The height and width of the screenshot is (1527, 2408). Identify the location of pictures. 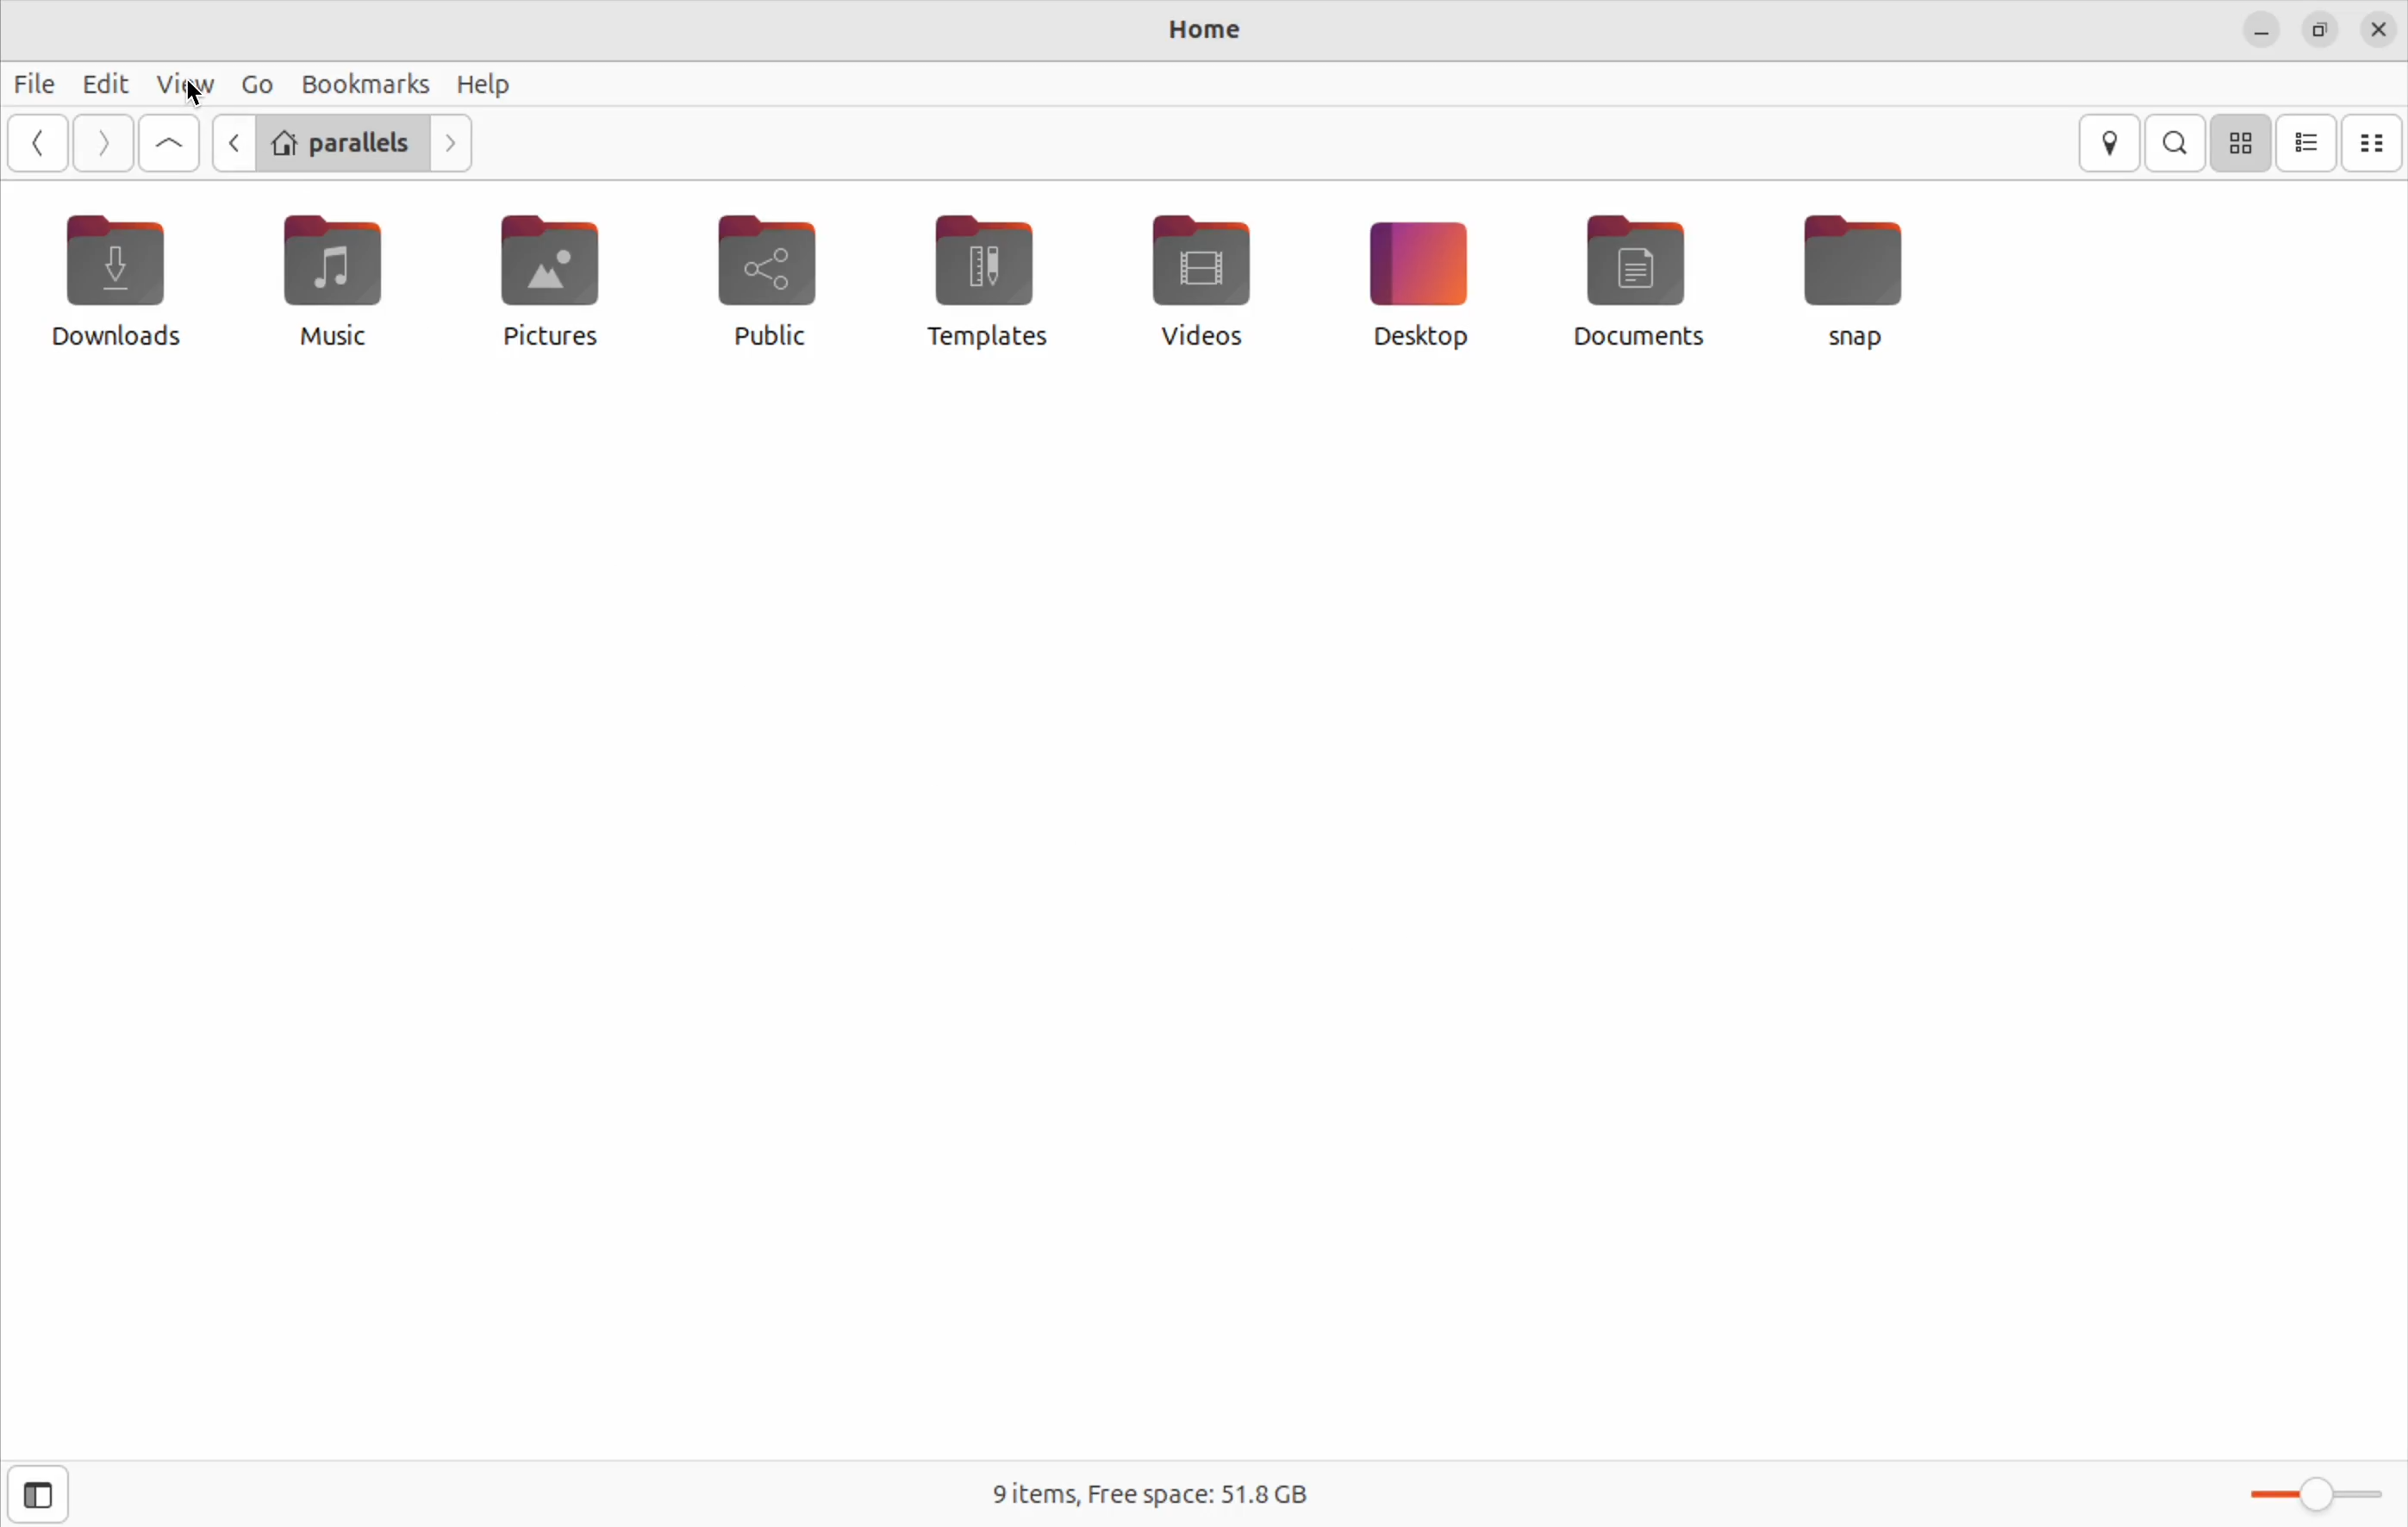
(562, 277).